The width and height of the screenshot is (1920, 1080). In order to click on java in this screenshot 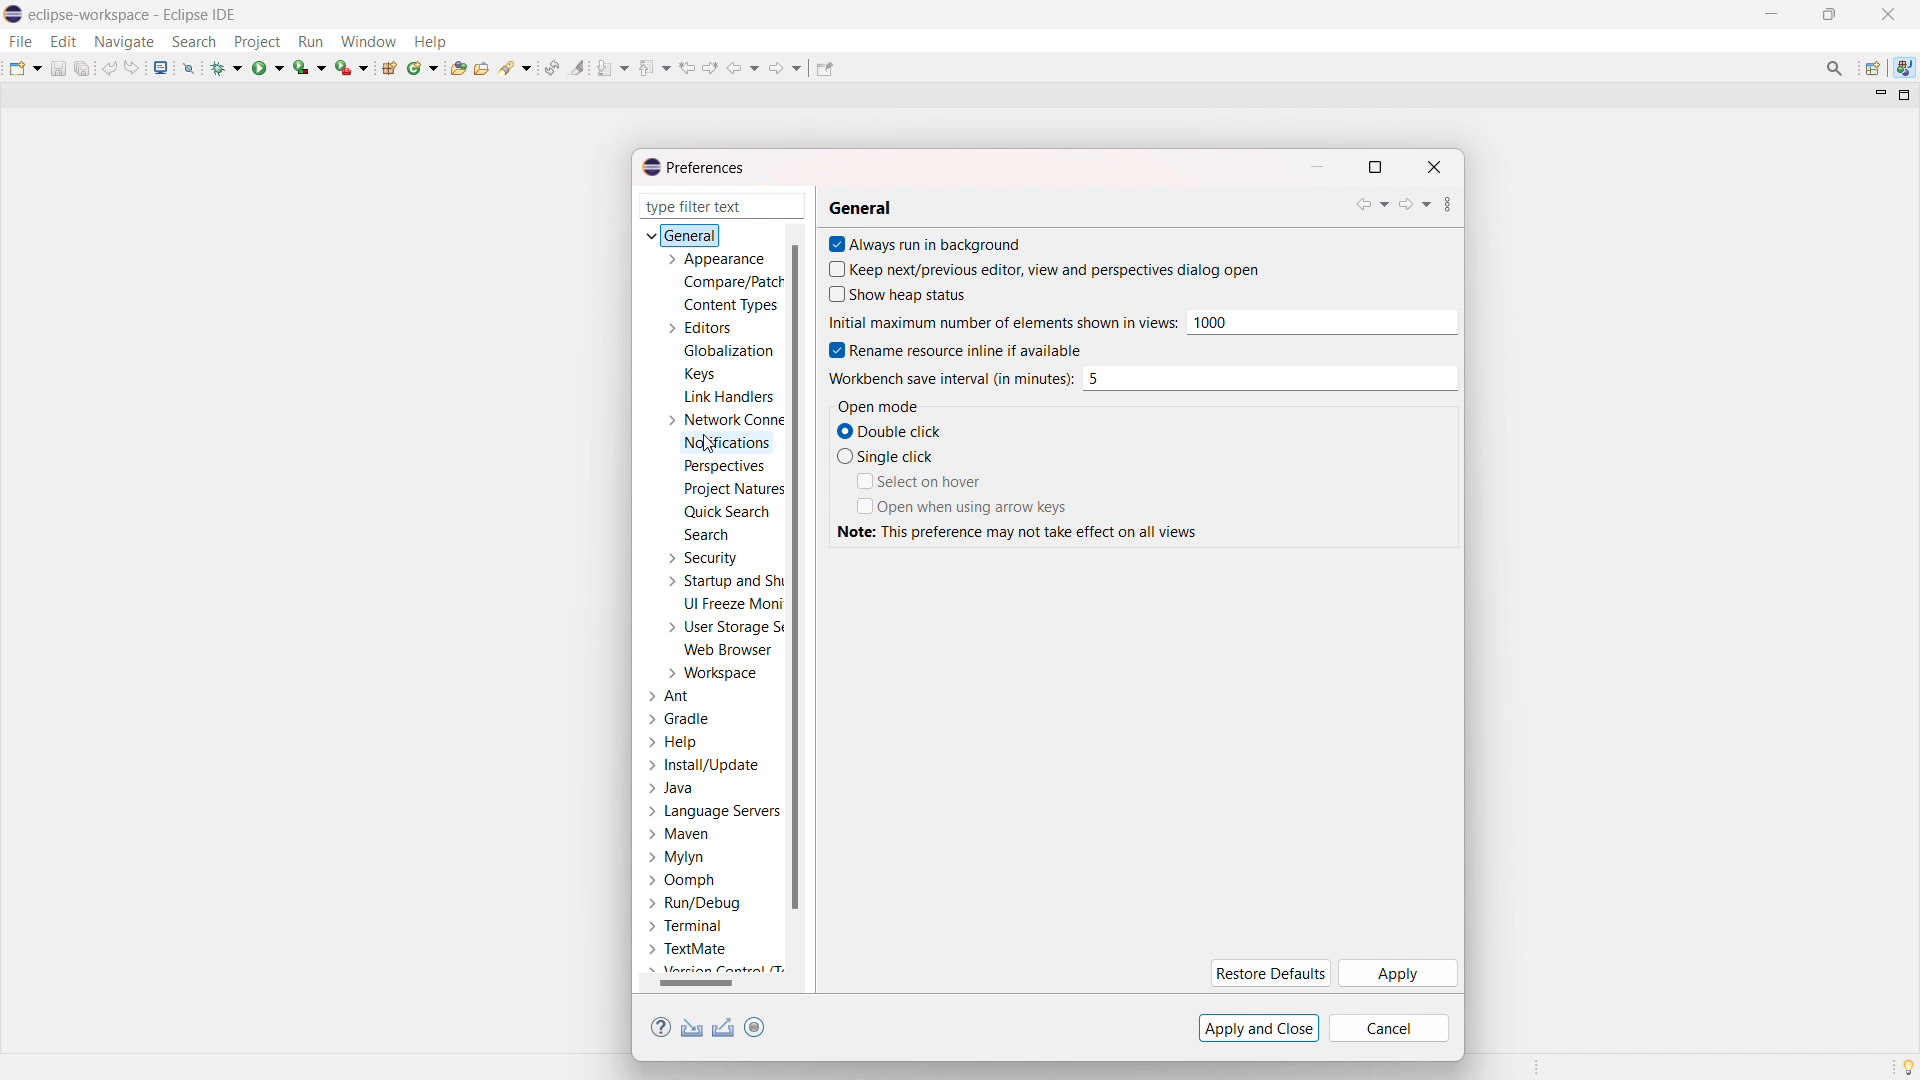, I will do `click(1905, 68)`.